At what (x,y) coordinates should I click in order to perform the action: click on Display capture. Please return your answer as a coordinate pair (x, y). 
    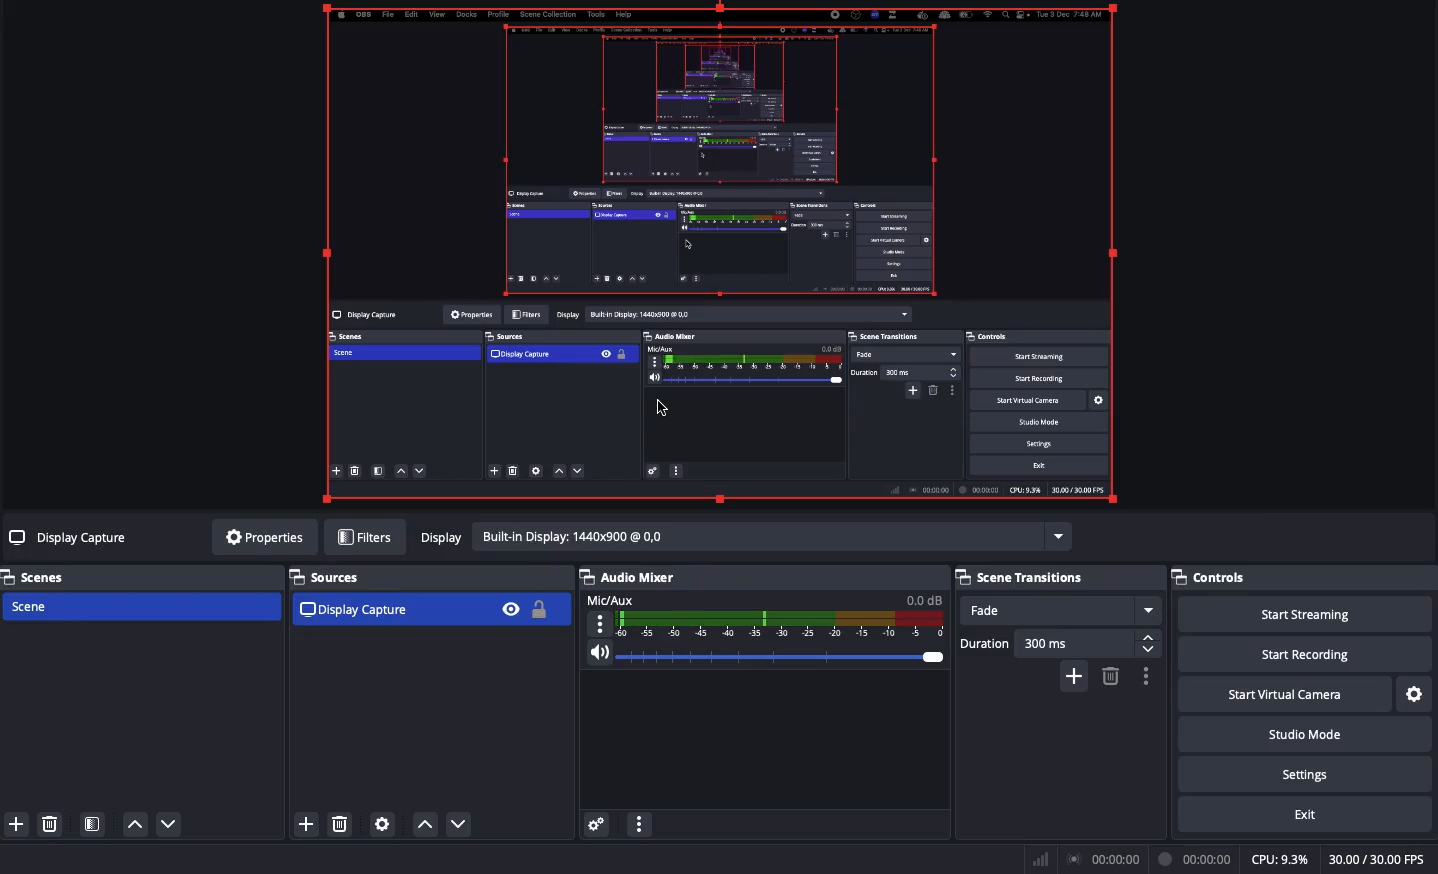
    Looking at the image, I should click on (392, 609).